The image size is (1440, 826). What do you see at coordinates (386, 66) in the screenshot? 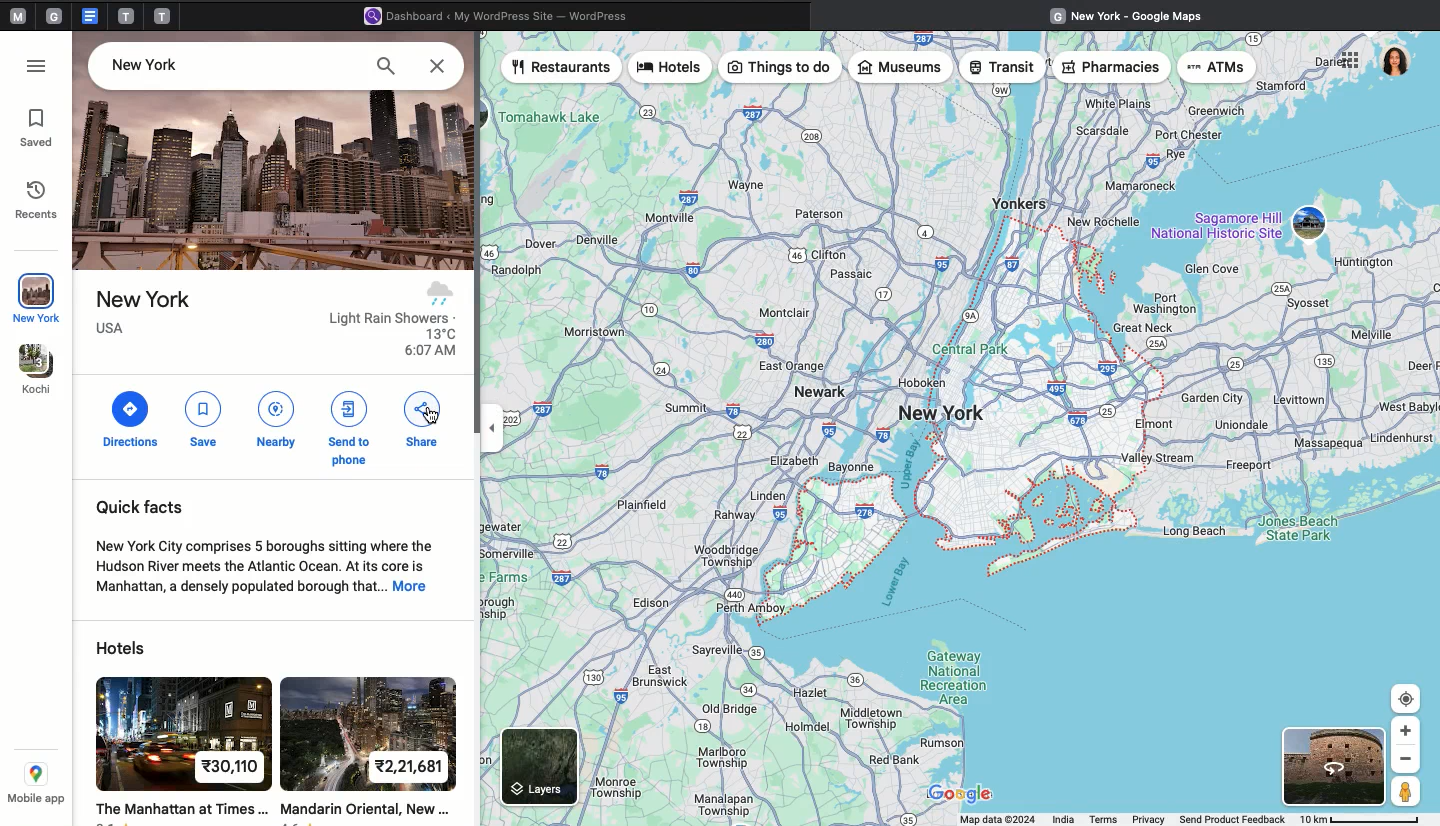
I see `Search` at bounding box center [386, 66].